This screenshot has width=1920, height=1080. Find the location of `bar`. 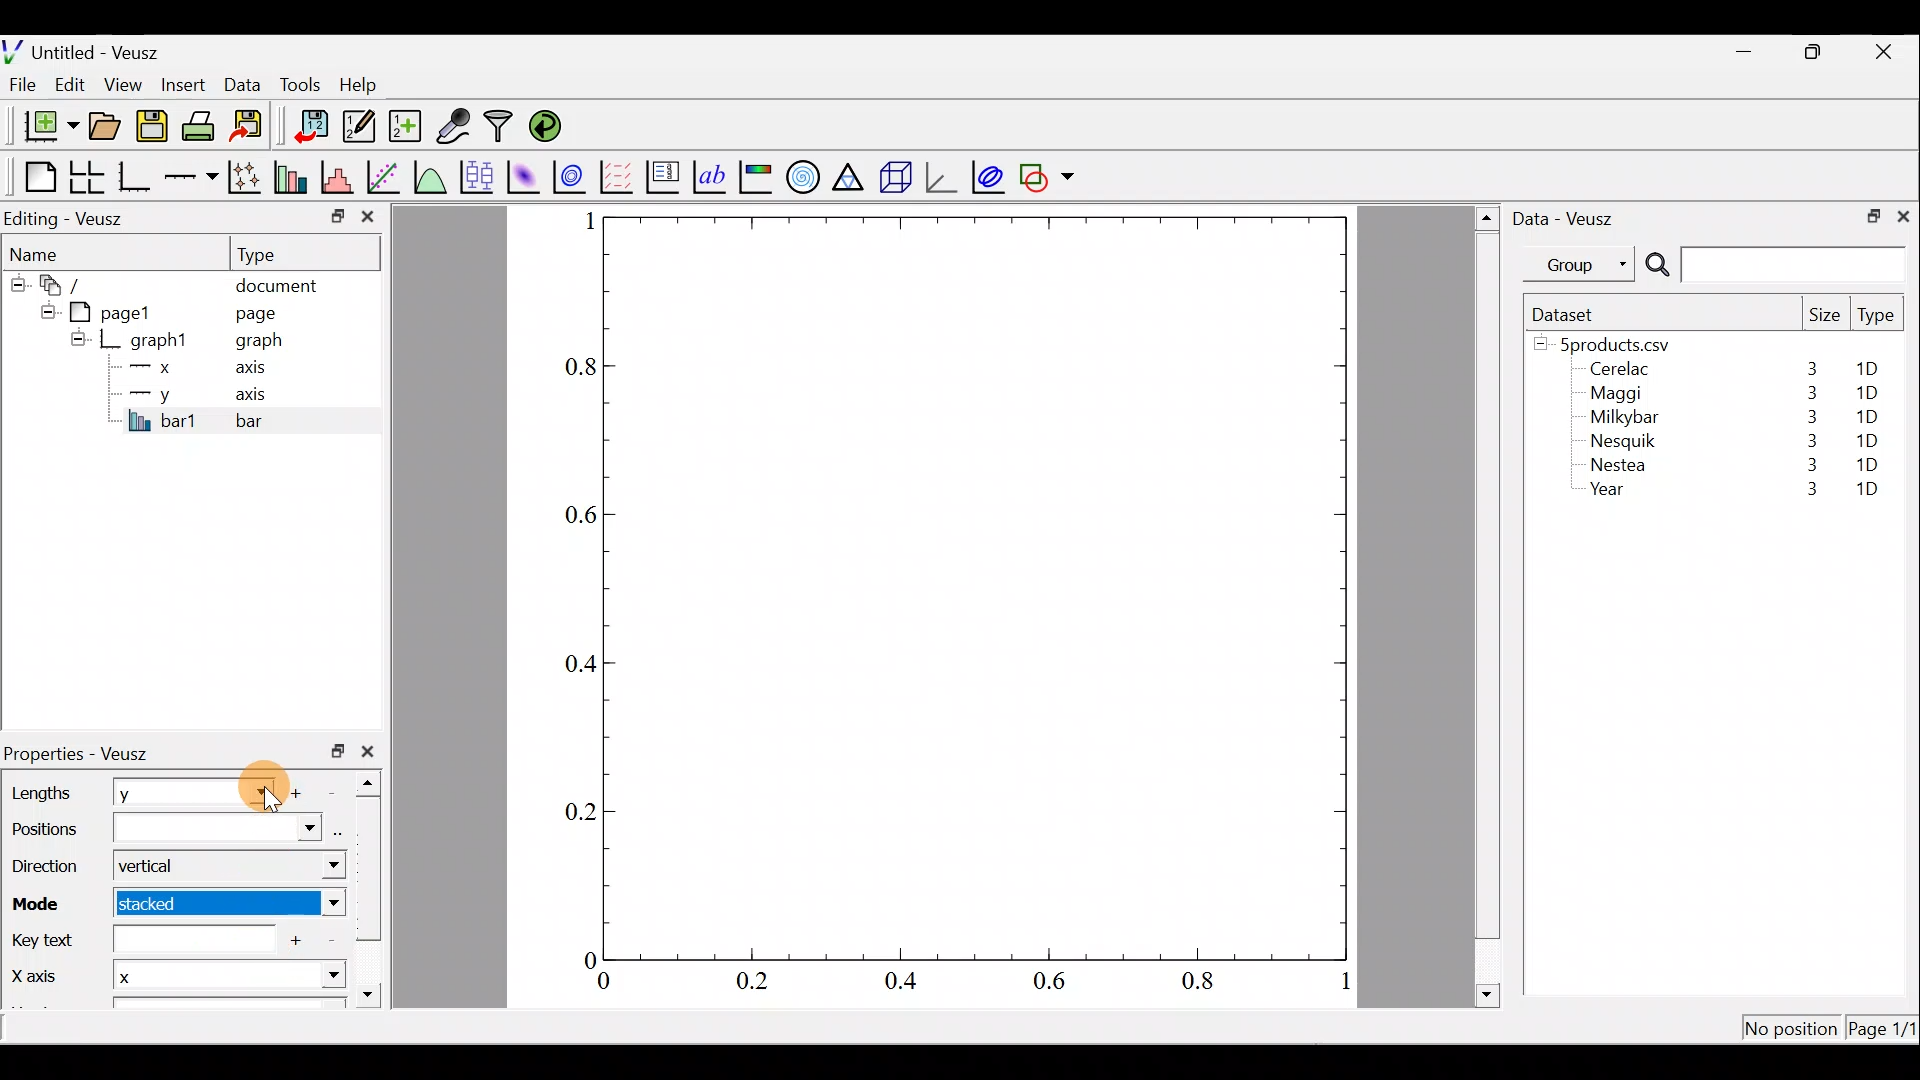

bar is located at coordinates (282, 420).